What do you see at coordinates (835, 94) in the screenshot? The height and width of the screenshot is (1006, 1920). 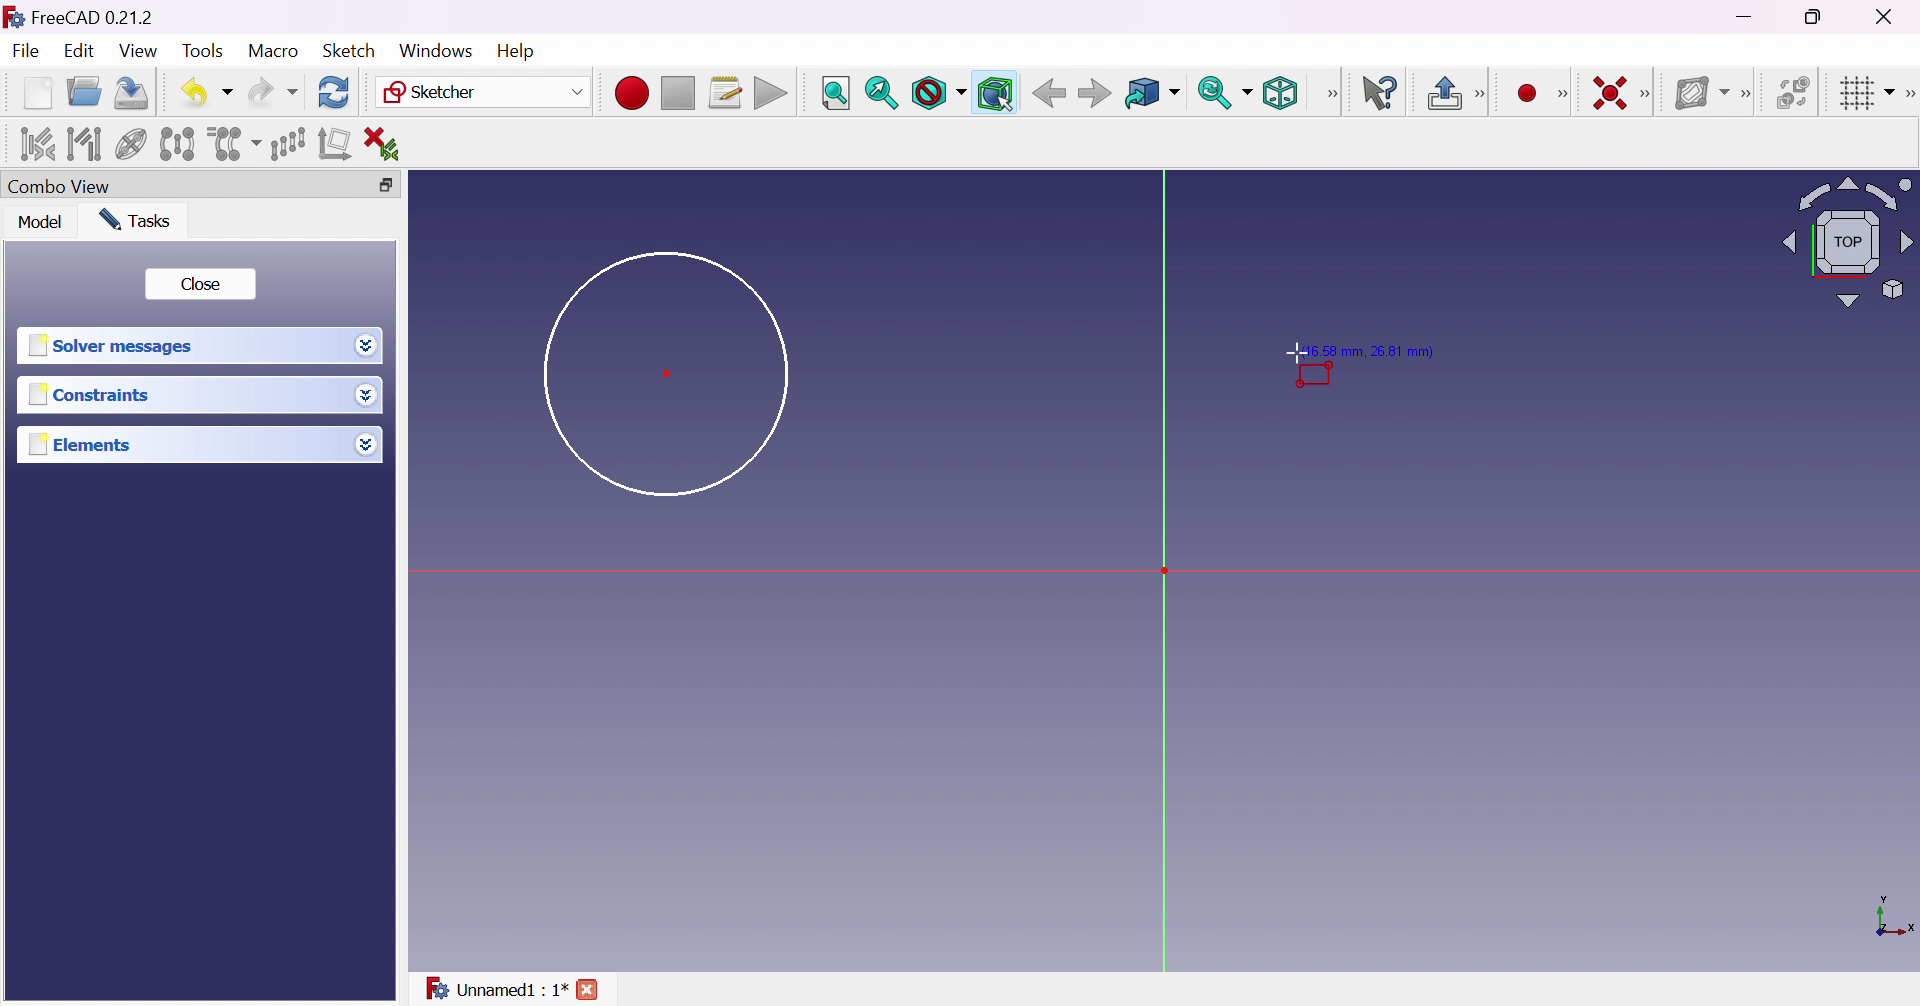 I see `Fit all` at bounding box center [835, 94].